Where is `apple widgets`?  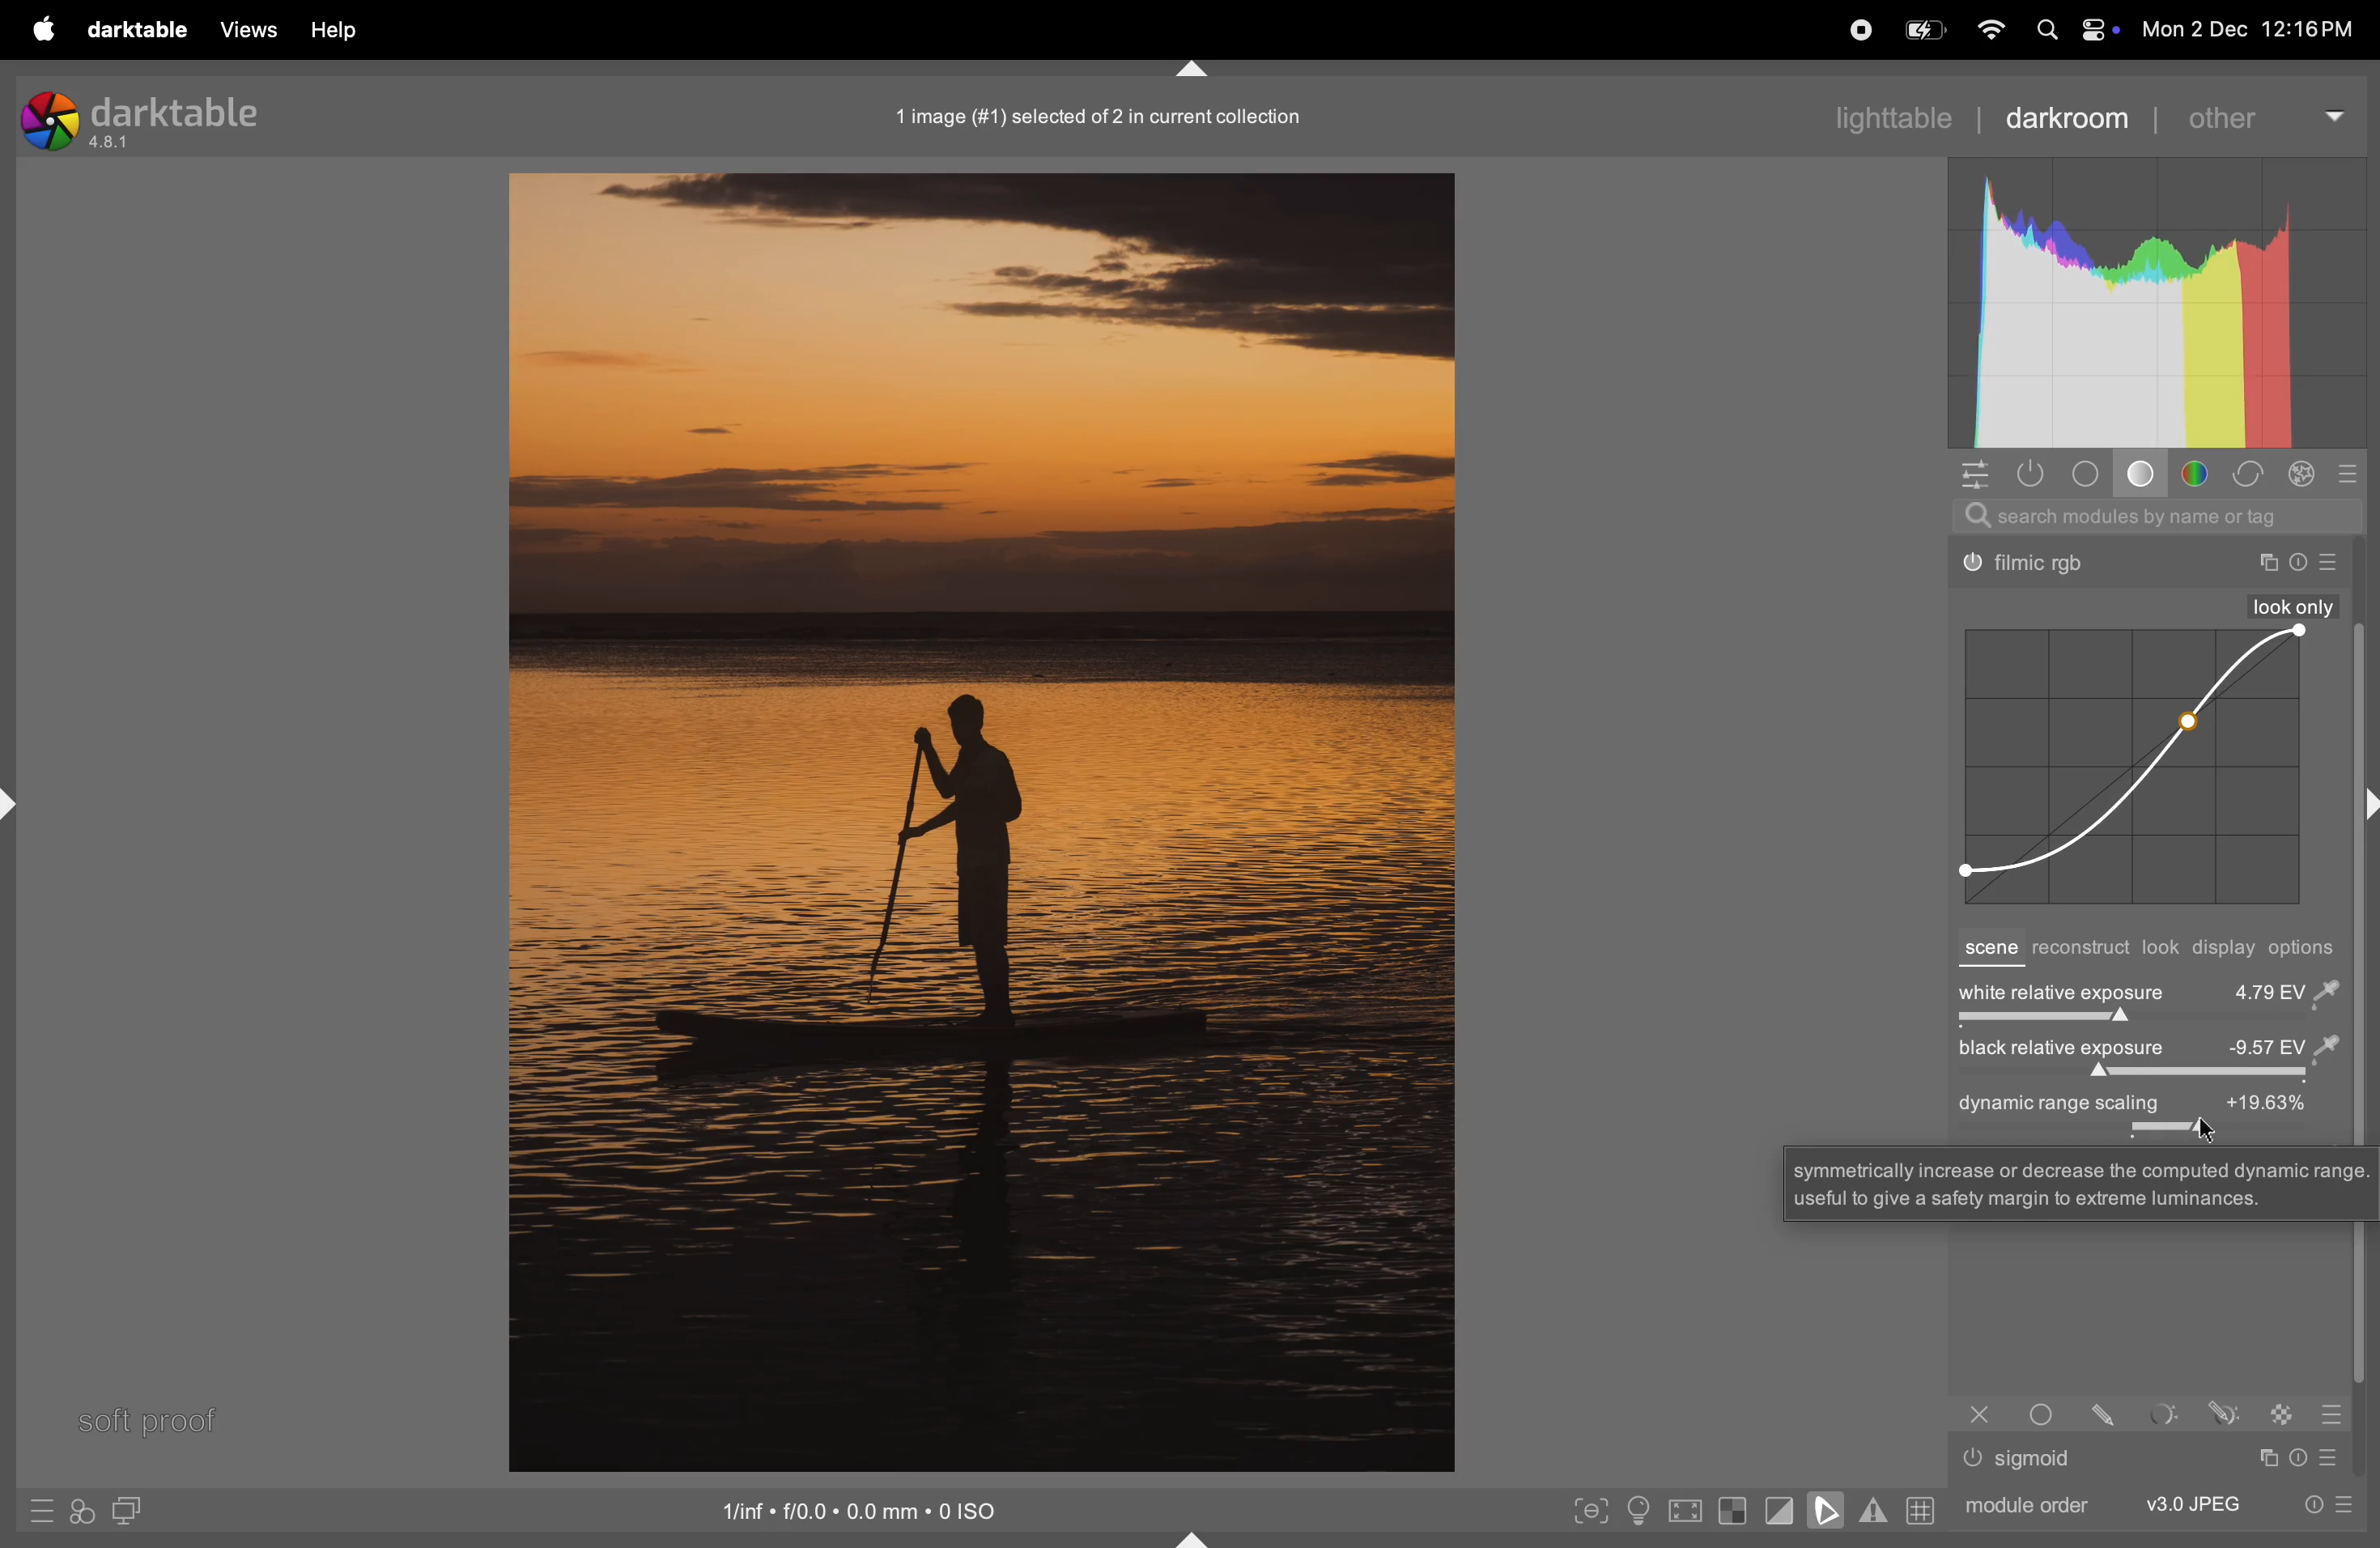 apple widgets is located at coordinates (2071, 31).